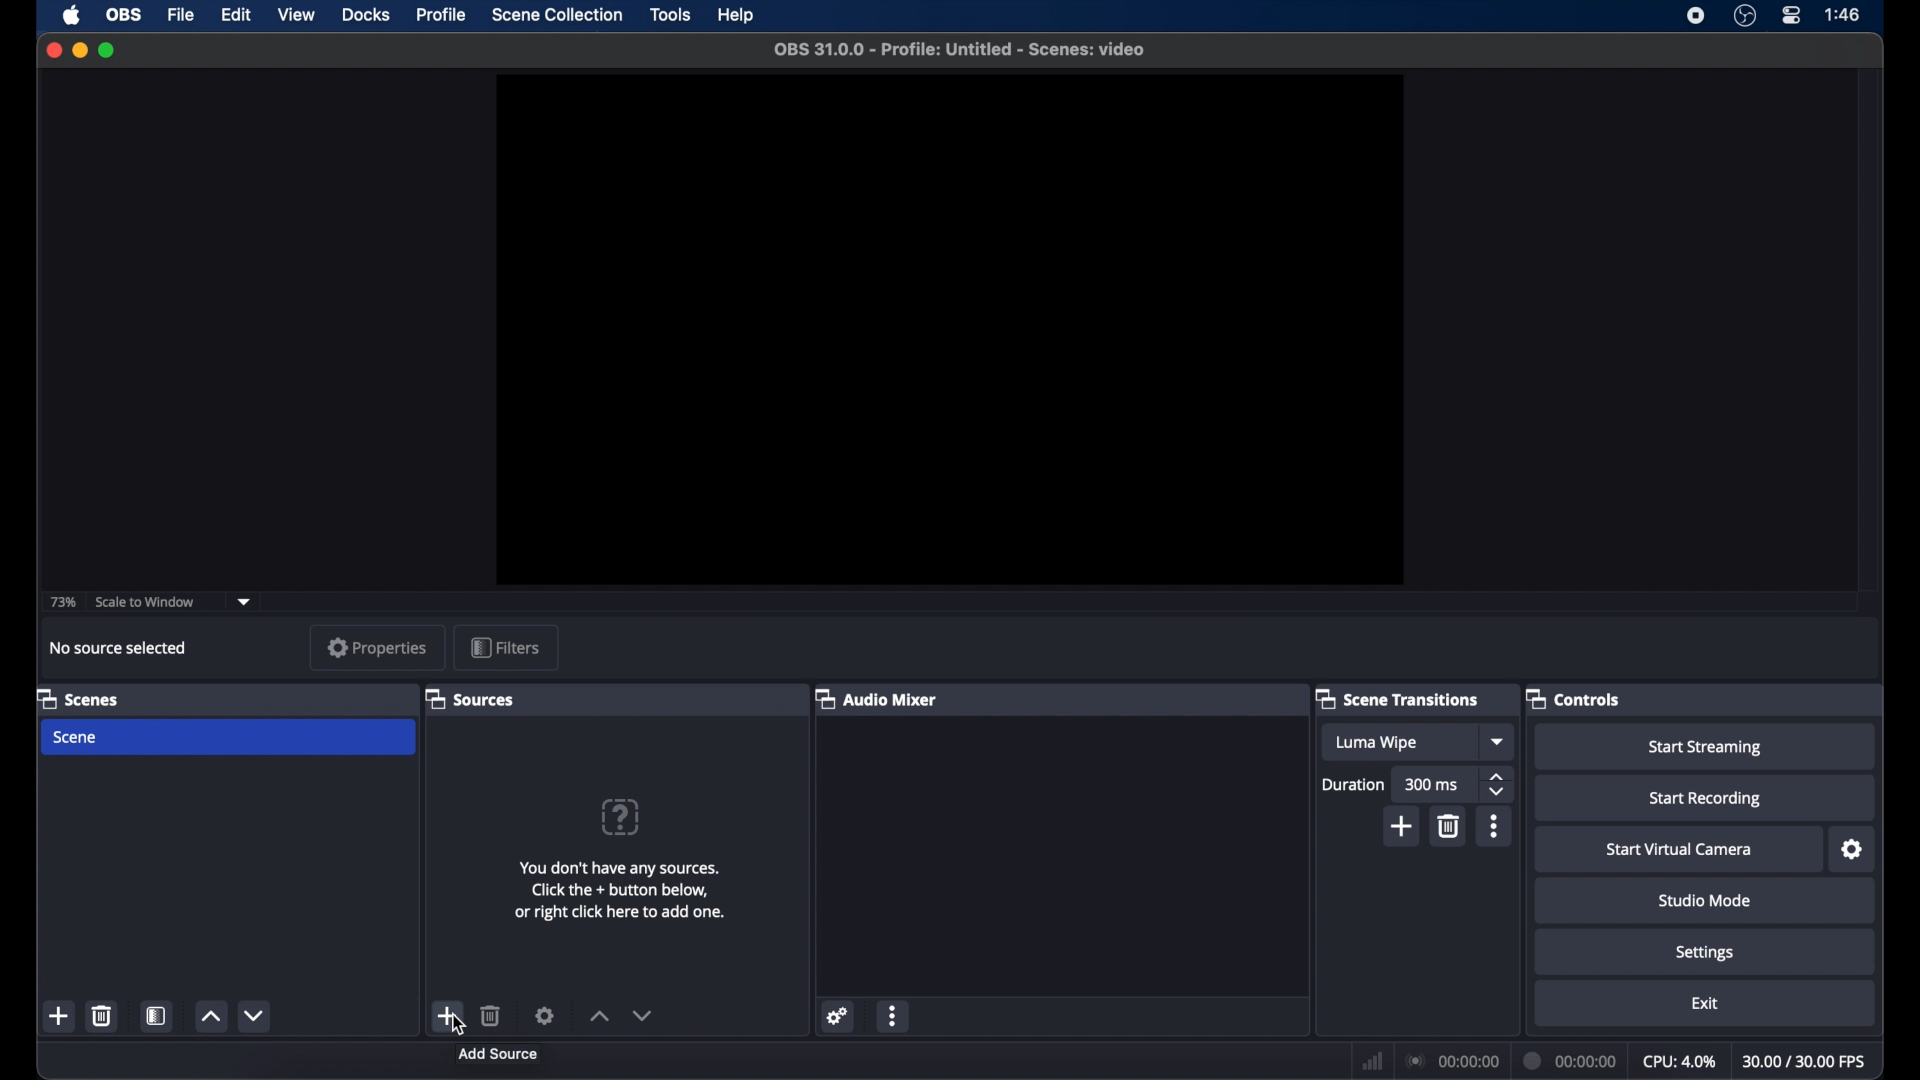  Describe the element at coordinates (598, 1015) in the screenshot. I see `increment` at that location.